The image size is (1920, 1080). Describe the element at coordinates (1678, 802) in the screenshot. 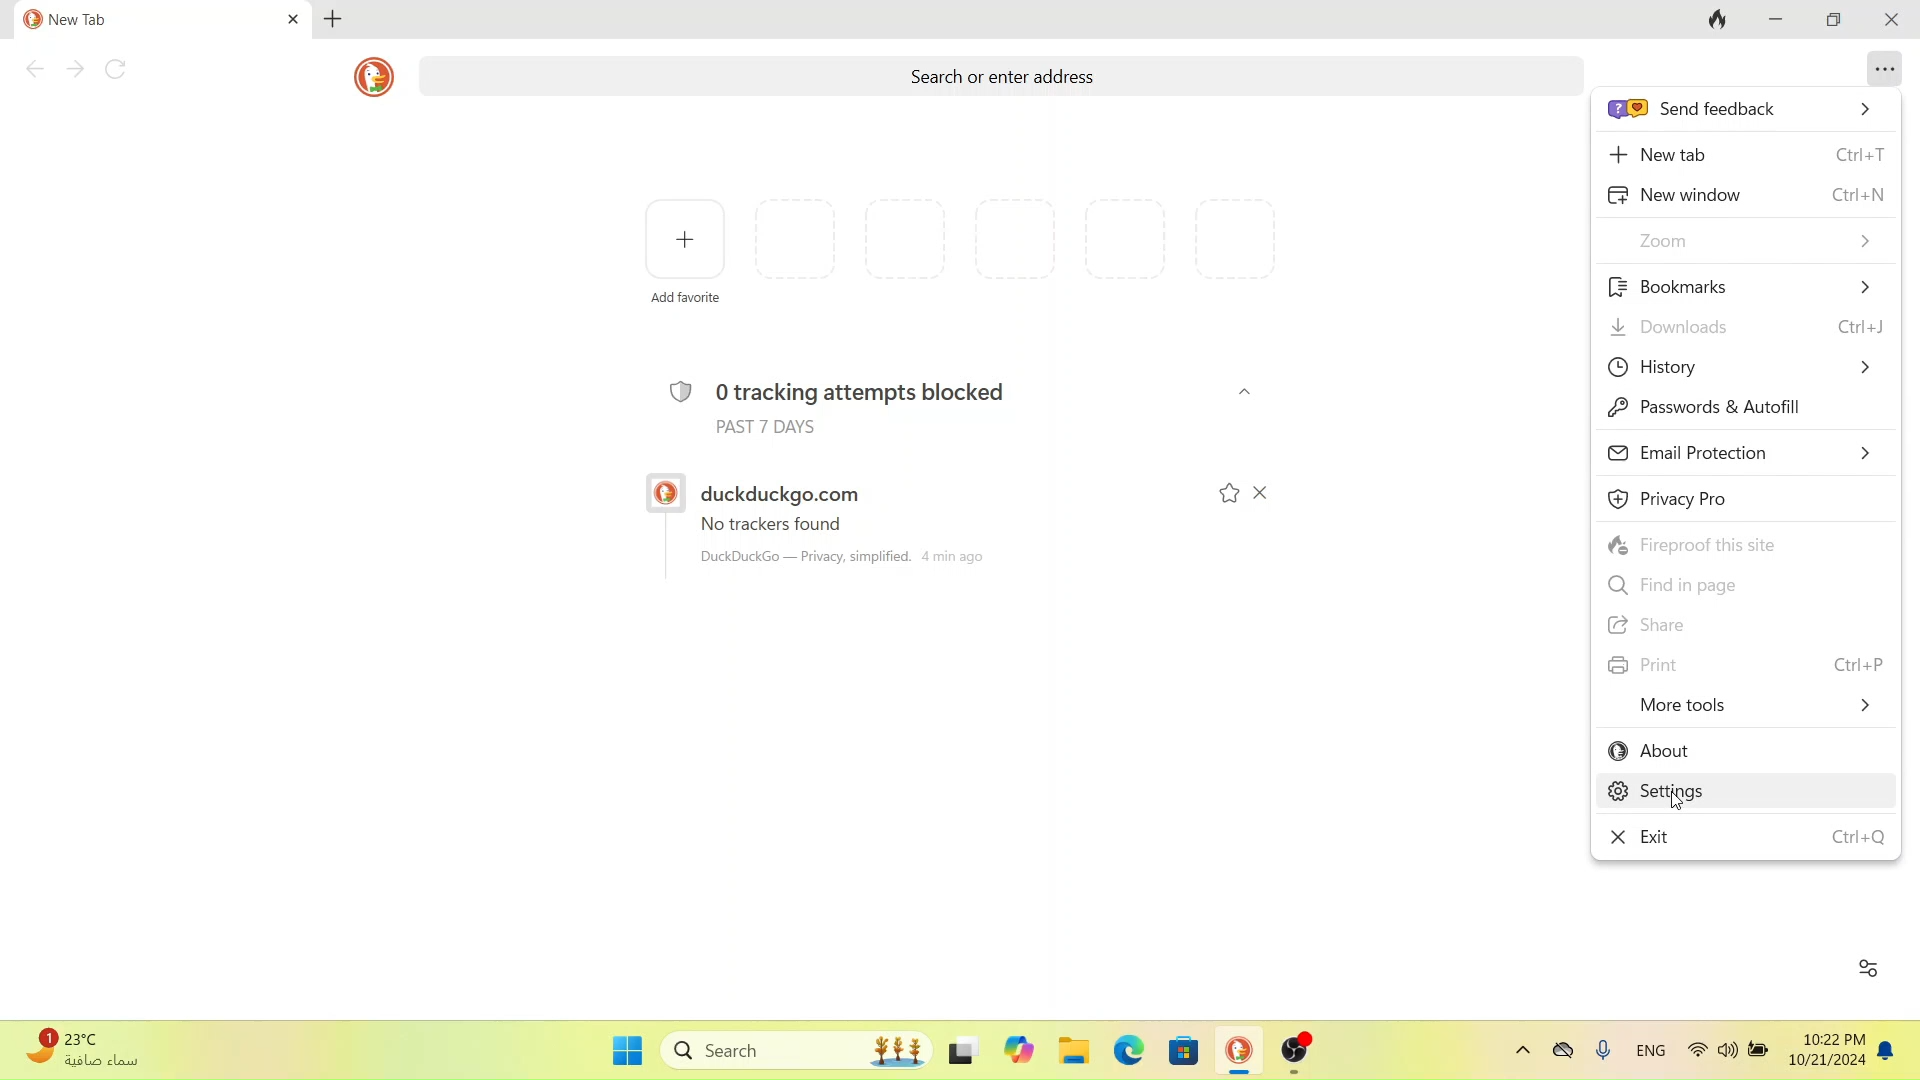

I see `cursor` at that location.